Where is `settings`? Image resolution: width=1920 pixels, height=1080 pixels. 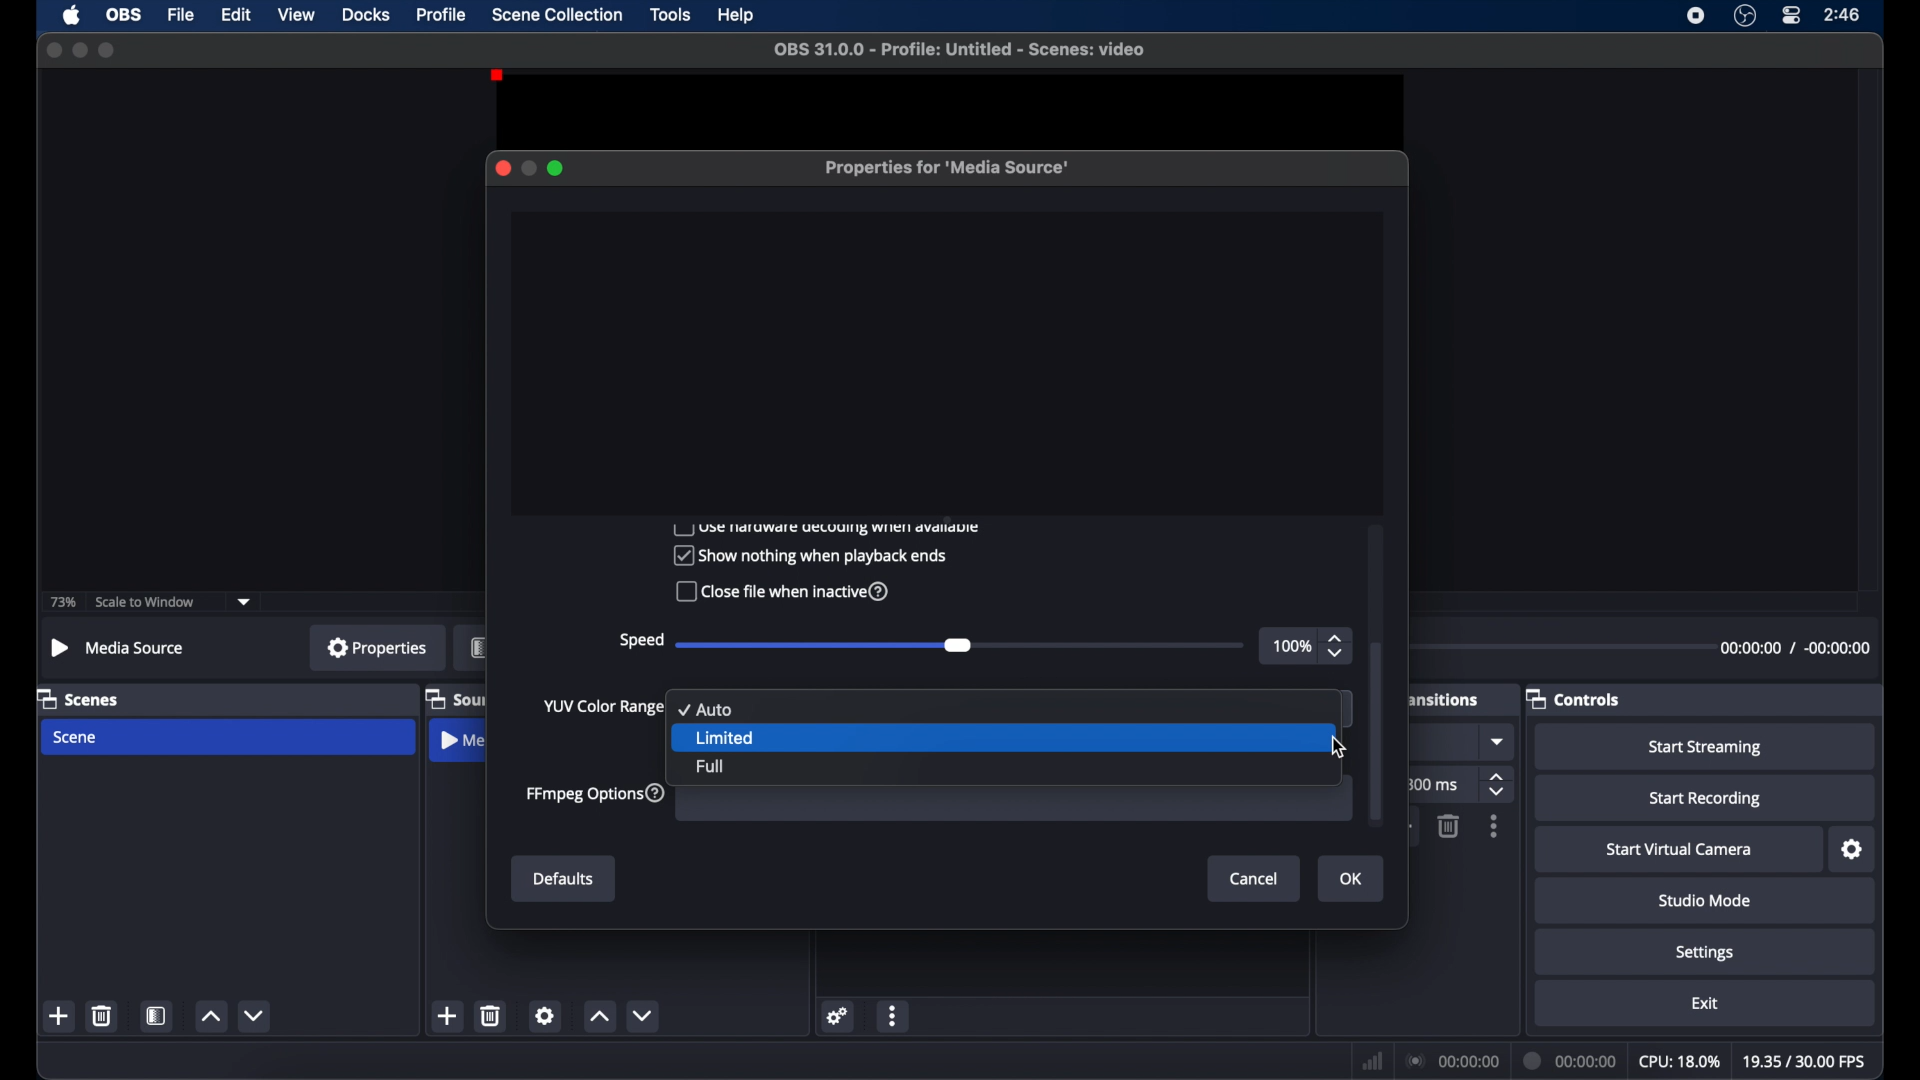 settings is located at coordinates (545, 1015).